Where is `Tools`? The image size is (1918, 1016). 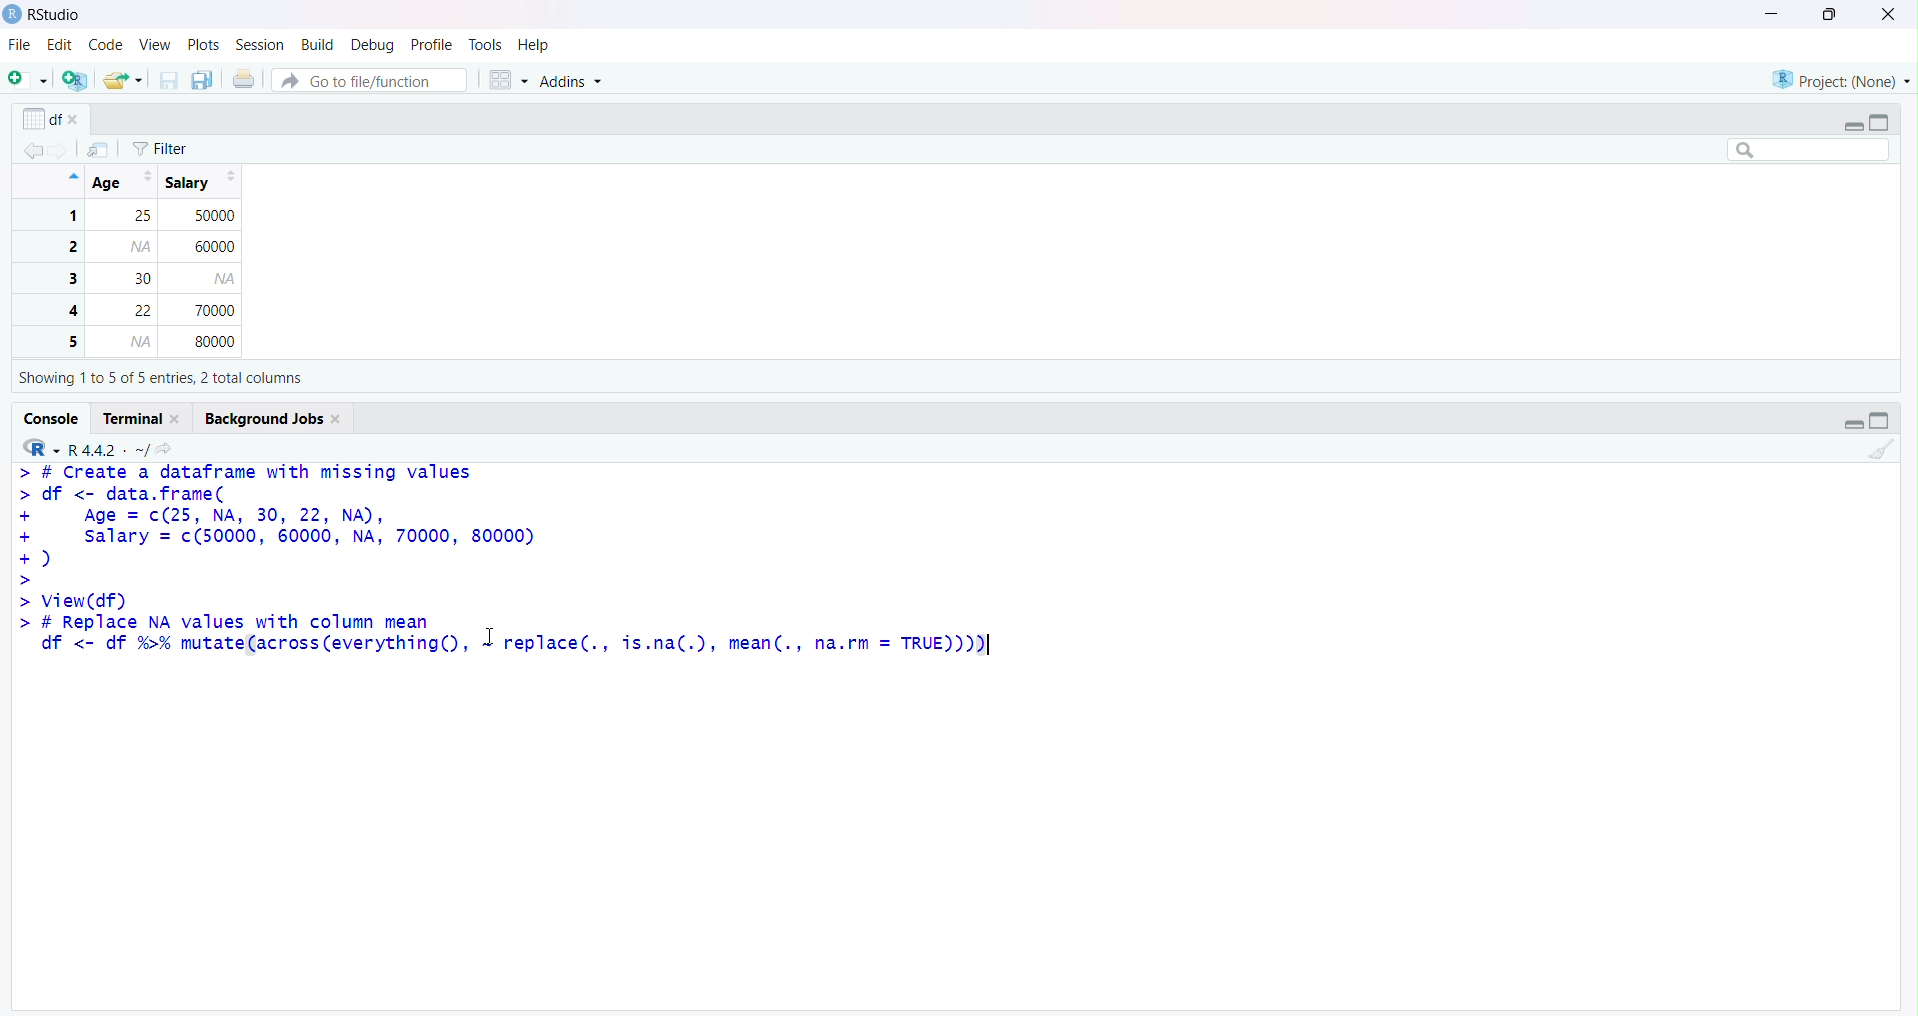
Tools is located at coordinates (487, 45).